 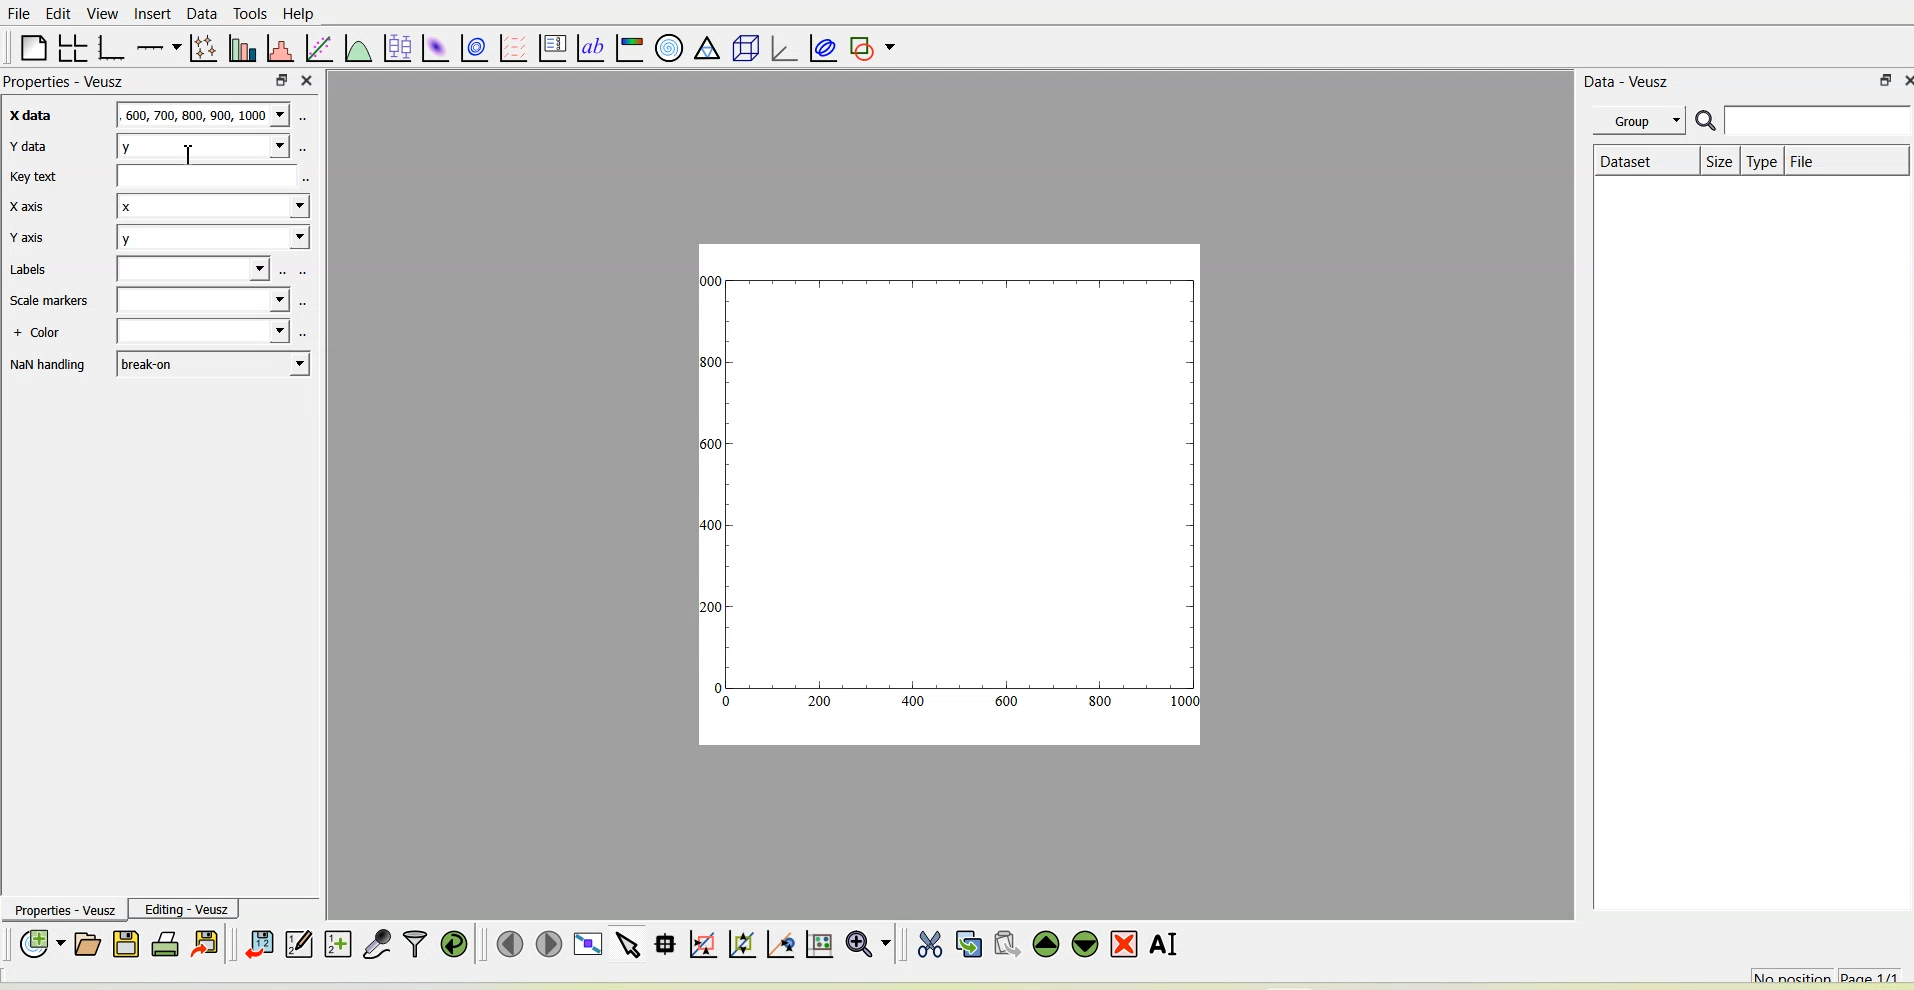 What do you see at coordinates (415, 945) in the screenshot?
I see `Filter data` at bounding box center [415, 945].